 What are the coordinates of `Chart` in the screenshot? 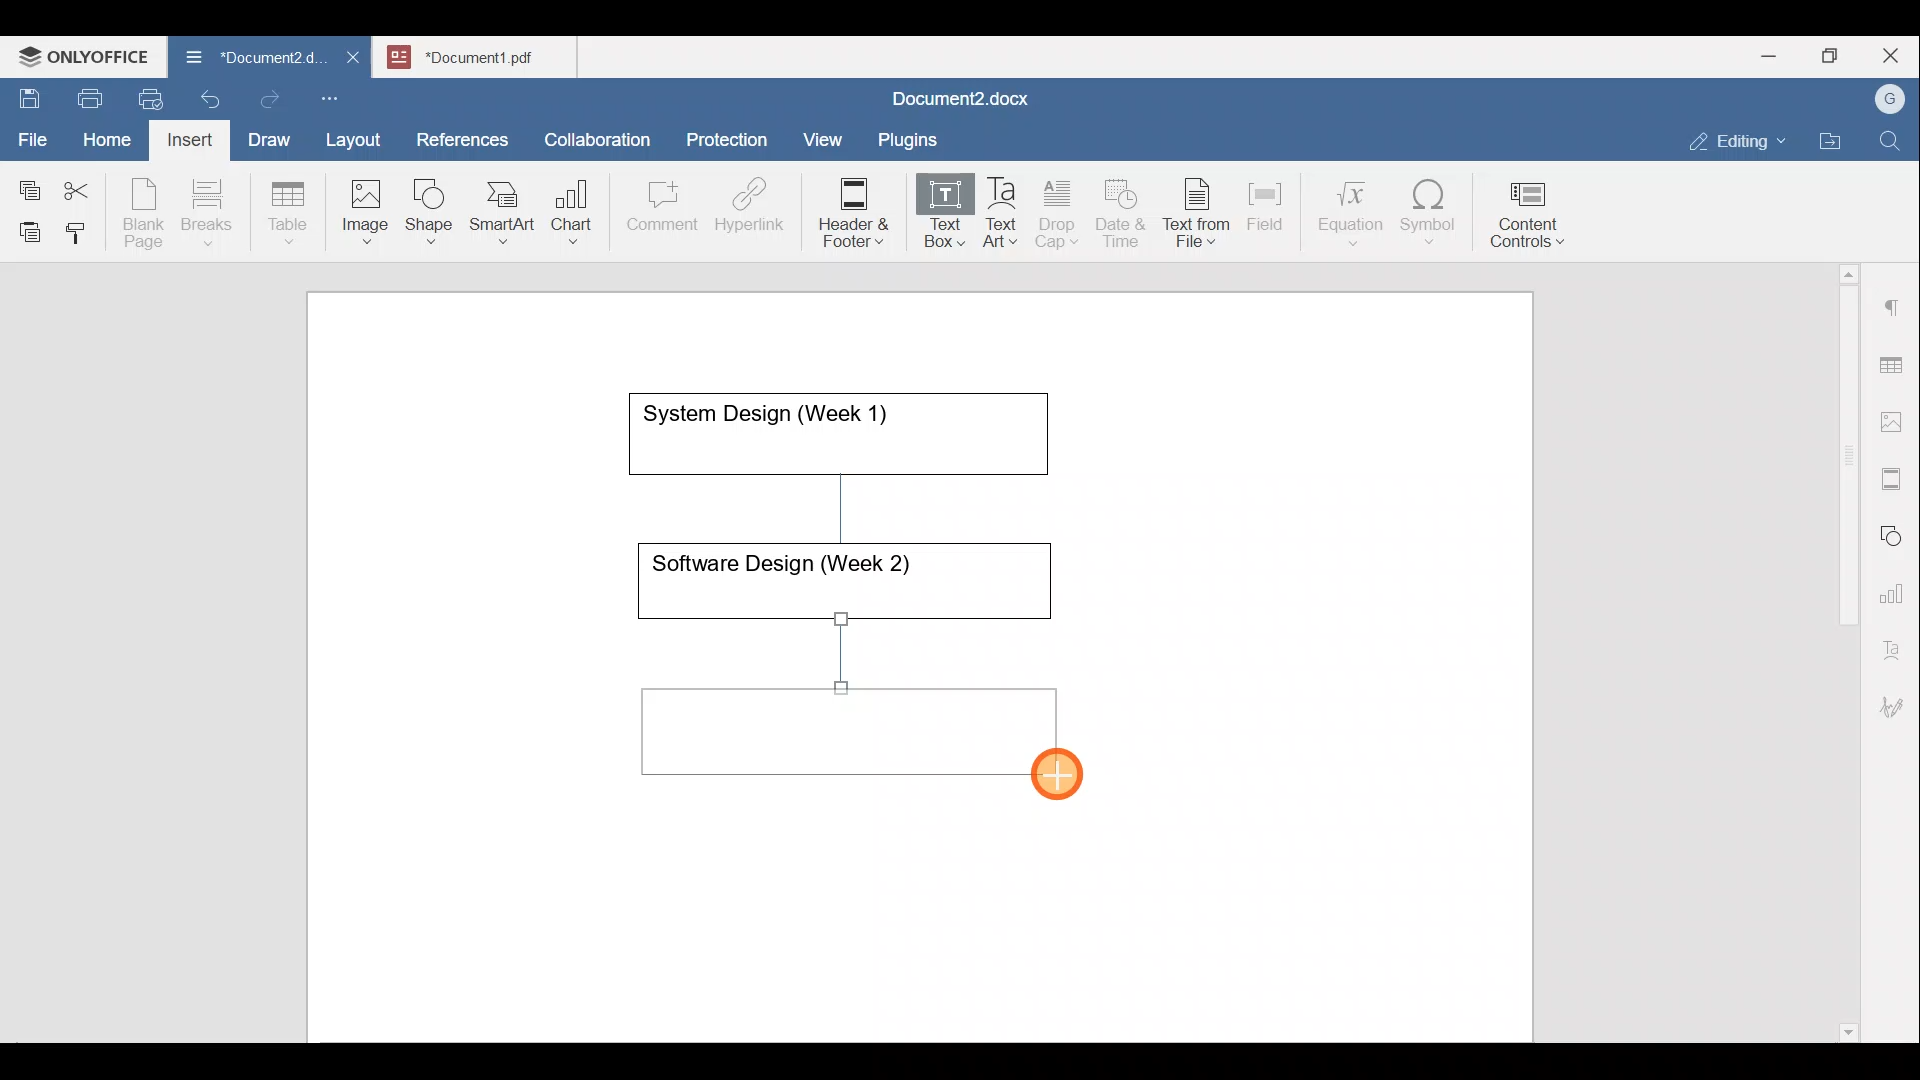 It's located at (568, 214).